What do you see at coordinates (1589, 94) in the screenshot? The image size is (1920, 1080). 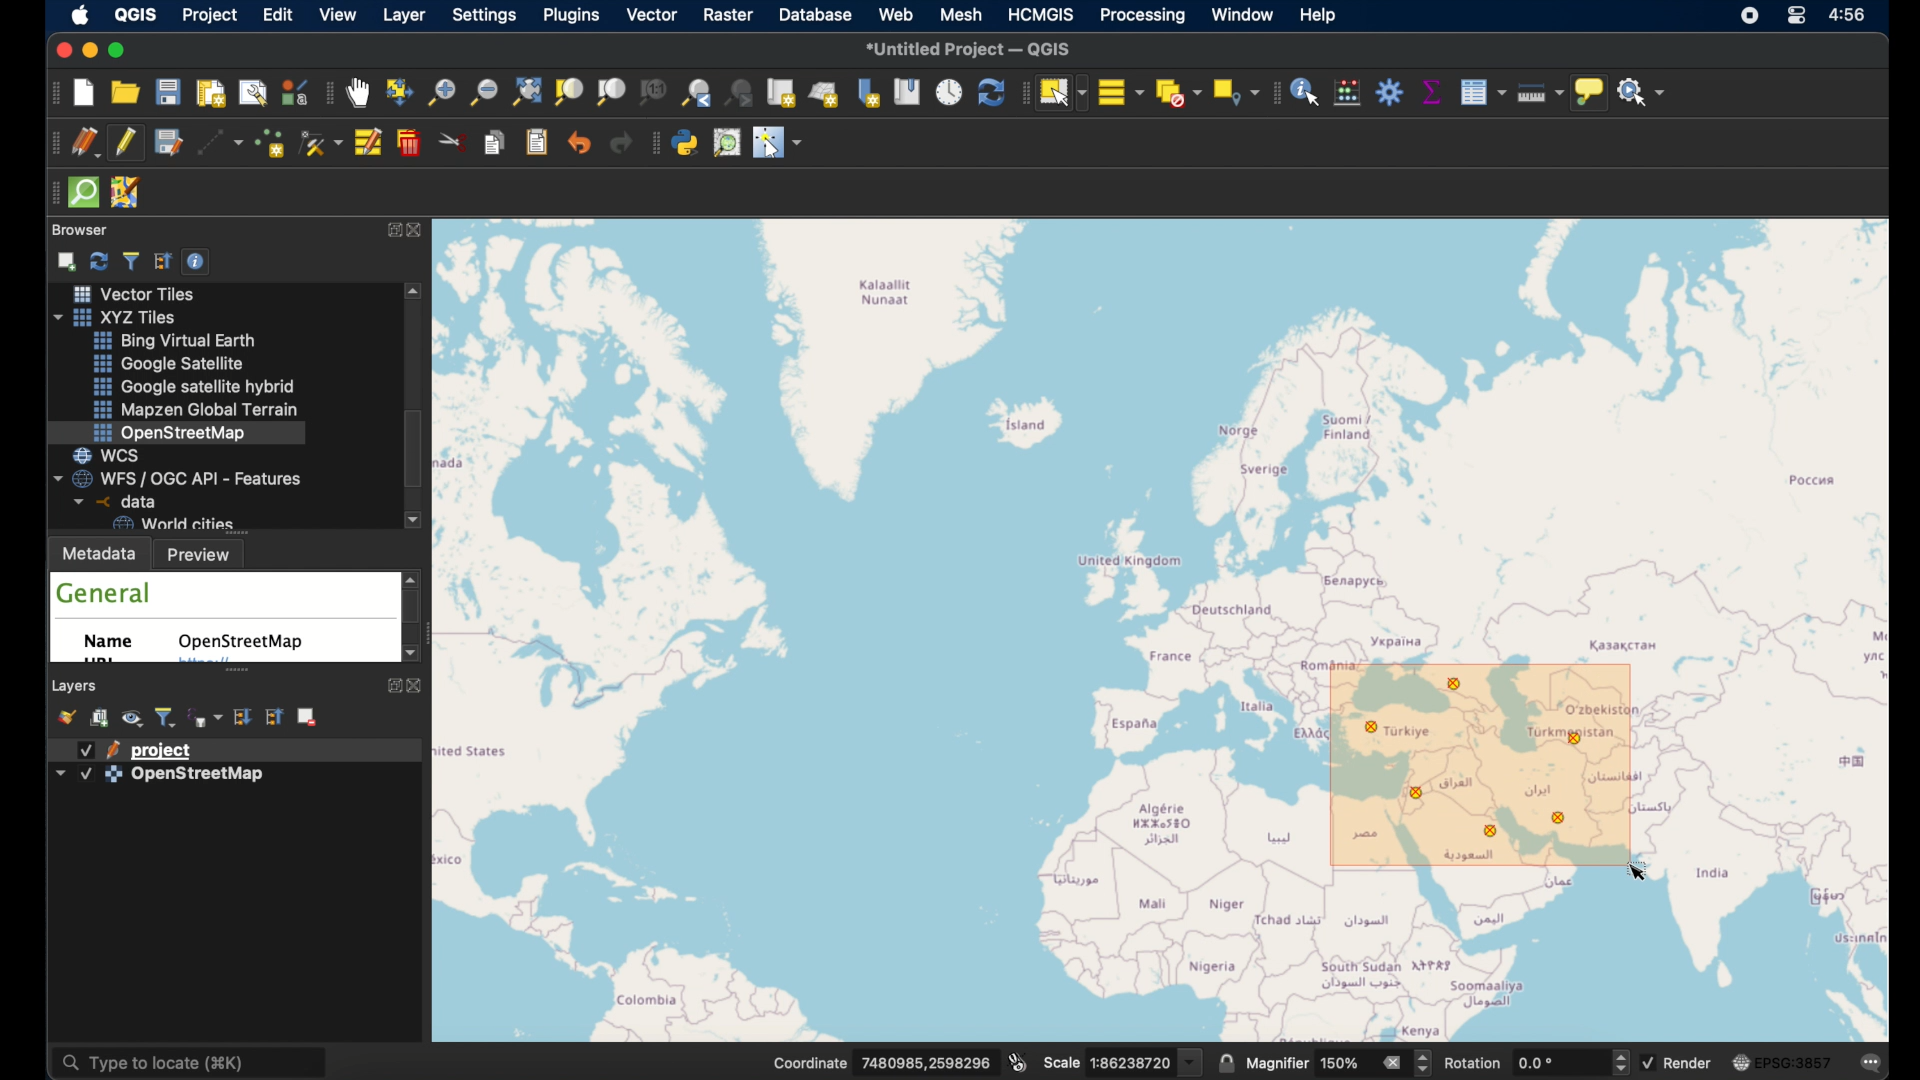 I see `show map tips` at bounding box center [1589, 94].